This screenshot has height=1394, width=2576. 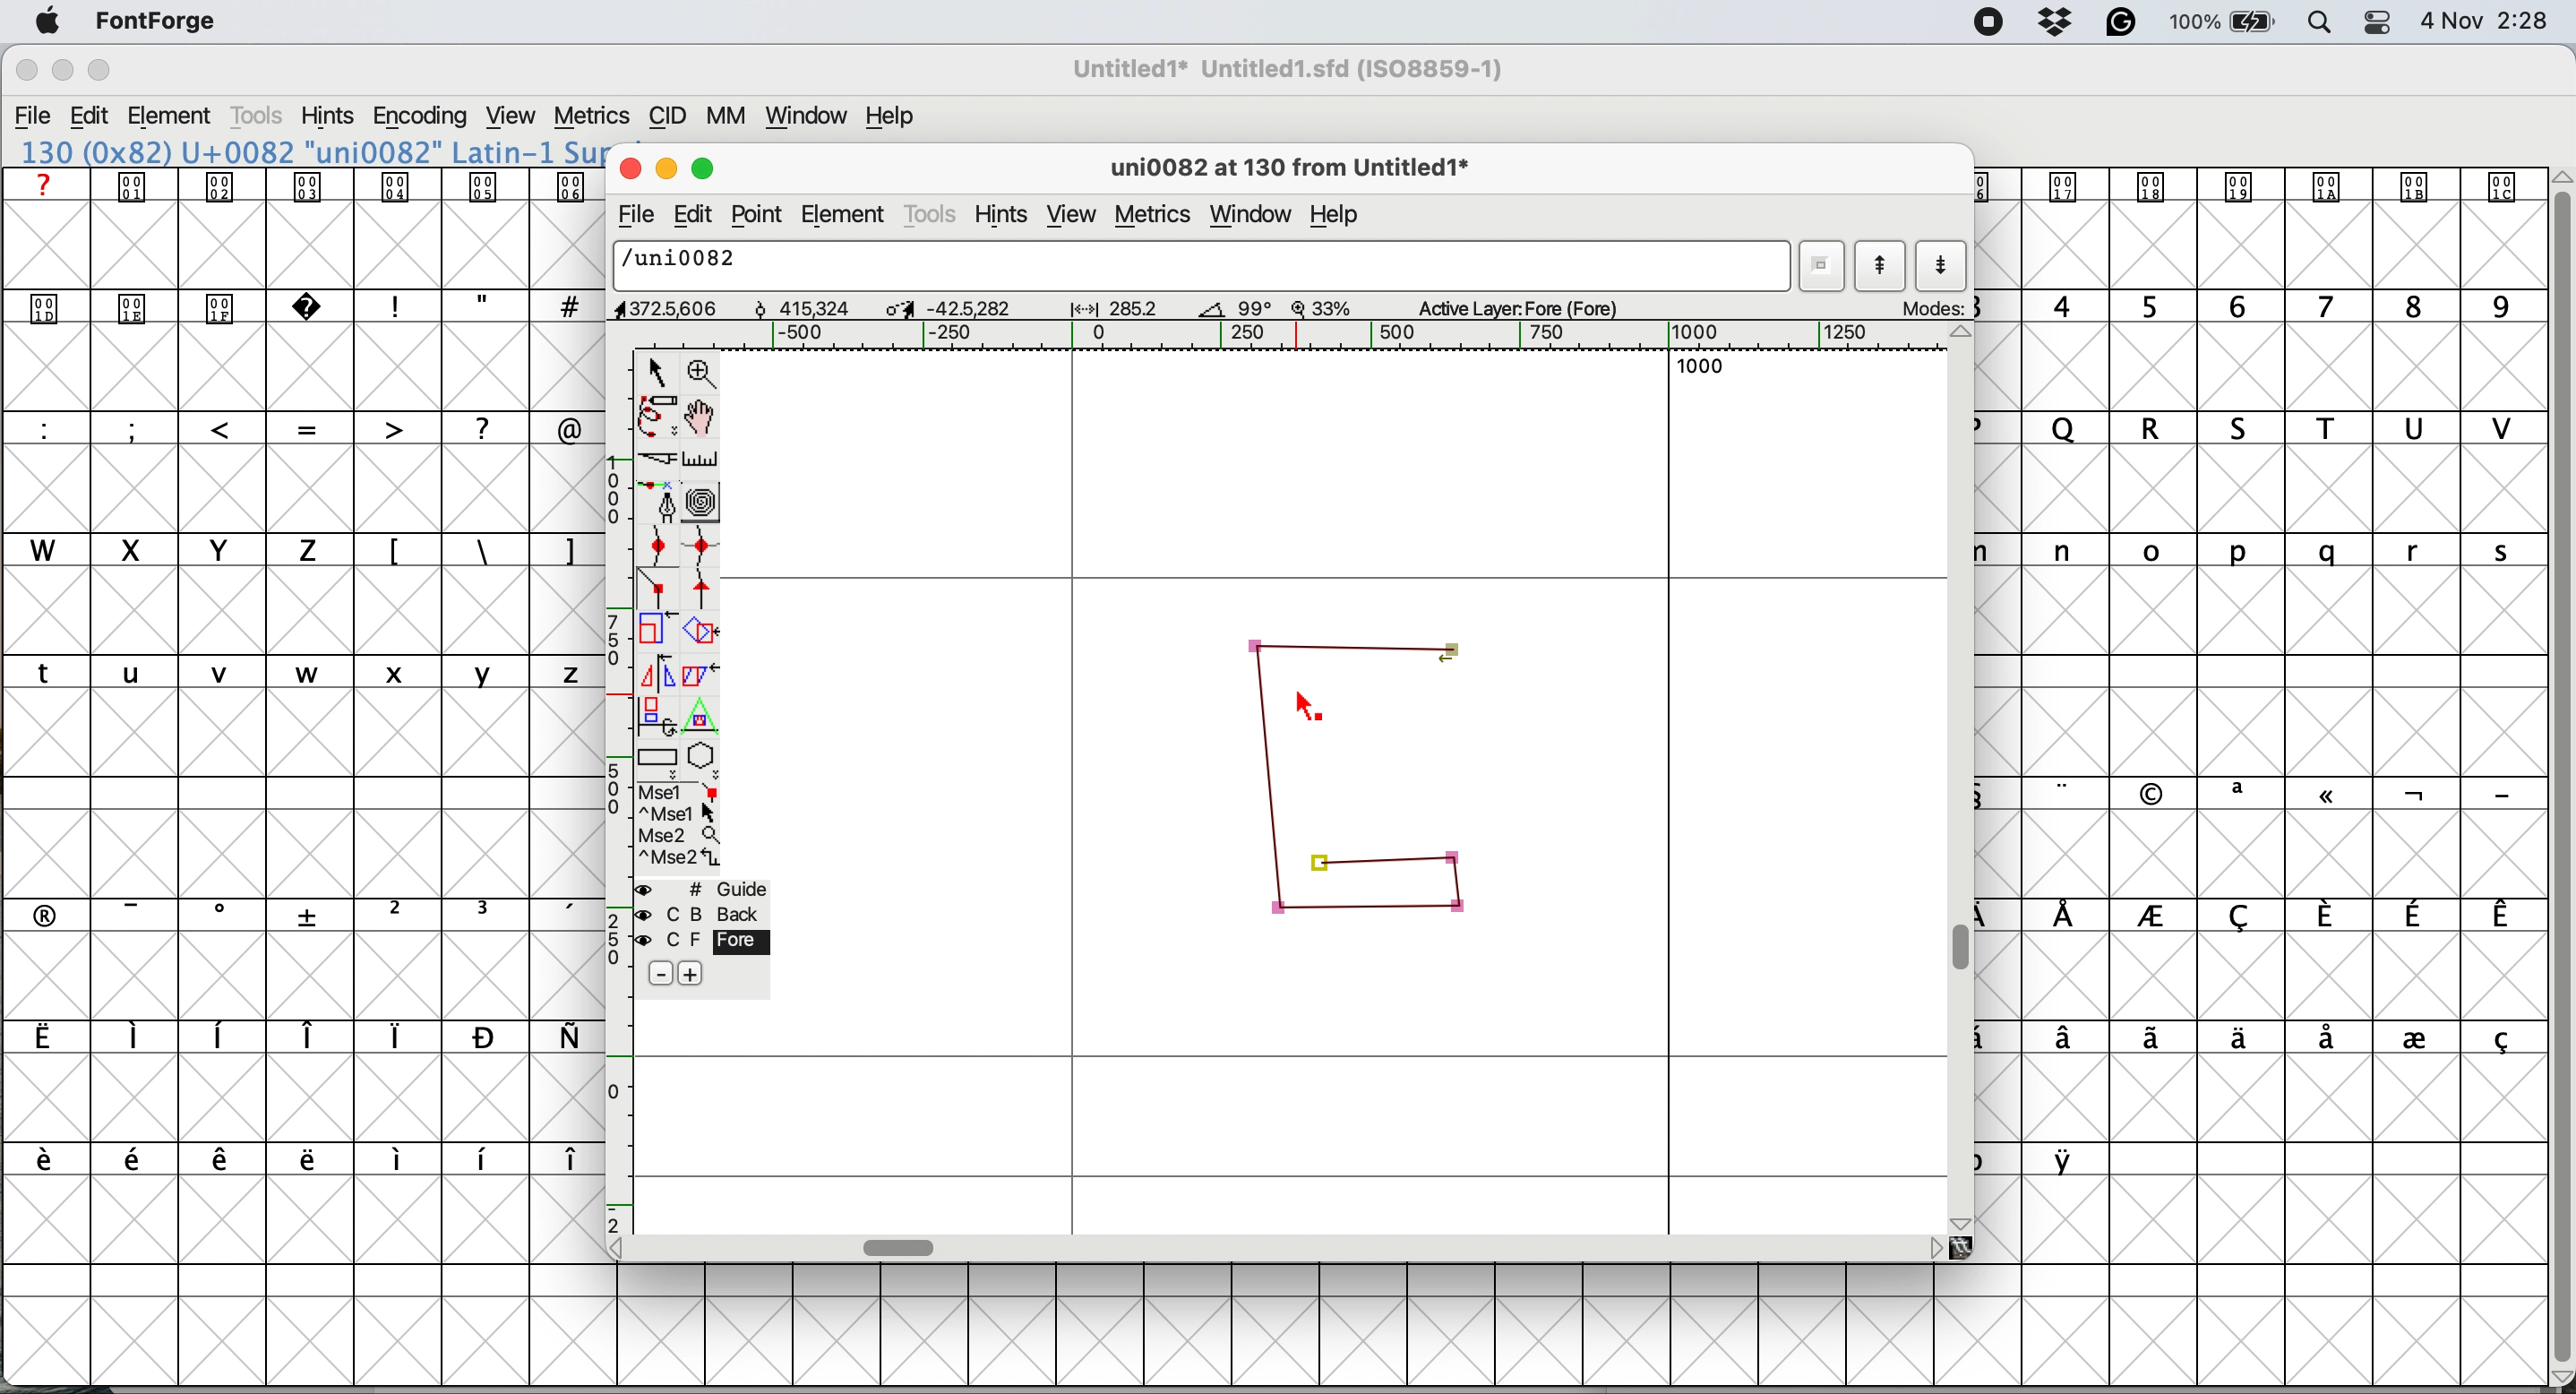 I want to click on symbols, so click(x=295, y=1037).